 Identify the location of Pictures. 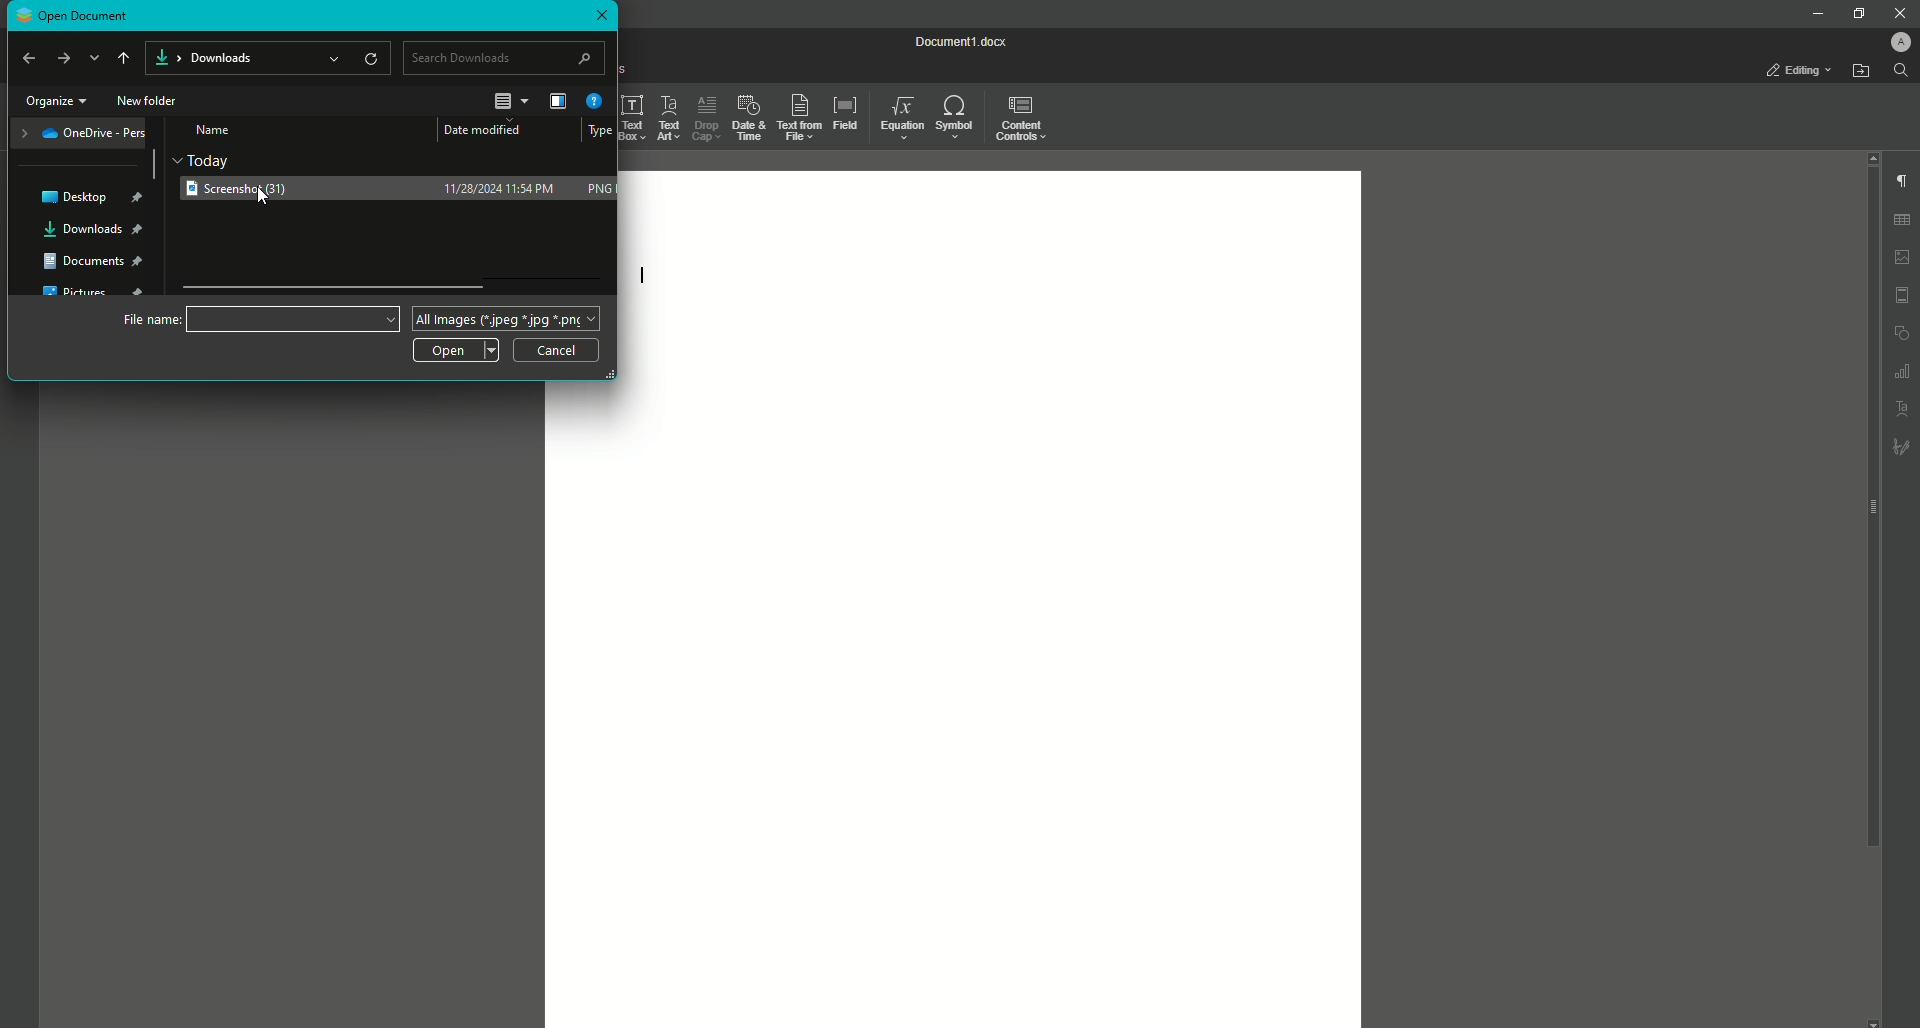
(93, 292).